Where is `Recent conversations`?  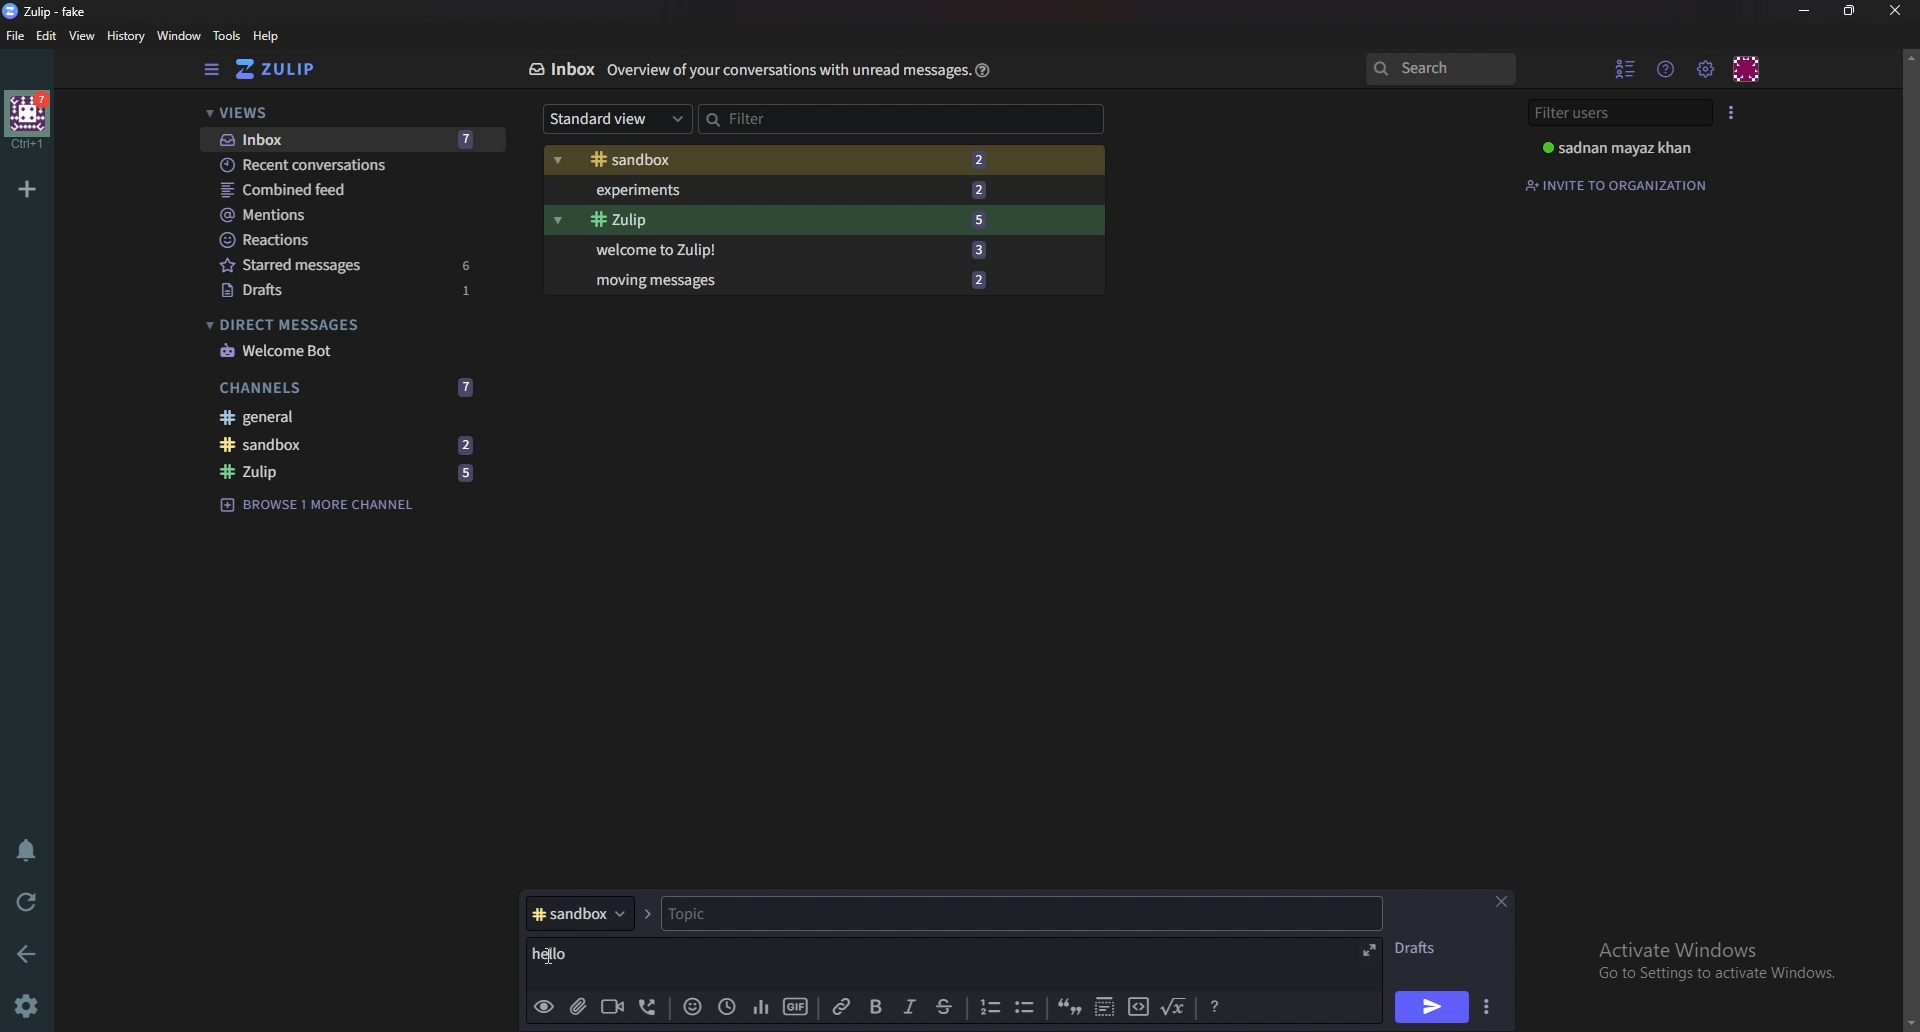
Recent conversations is located at coordinates (344, 163).